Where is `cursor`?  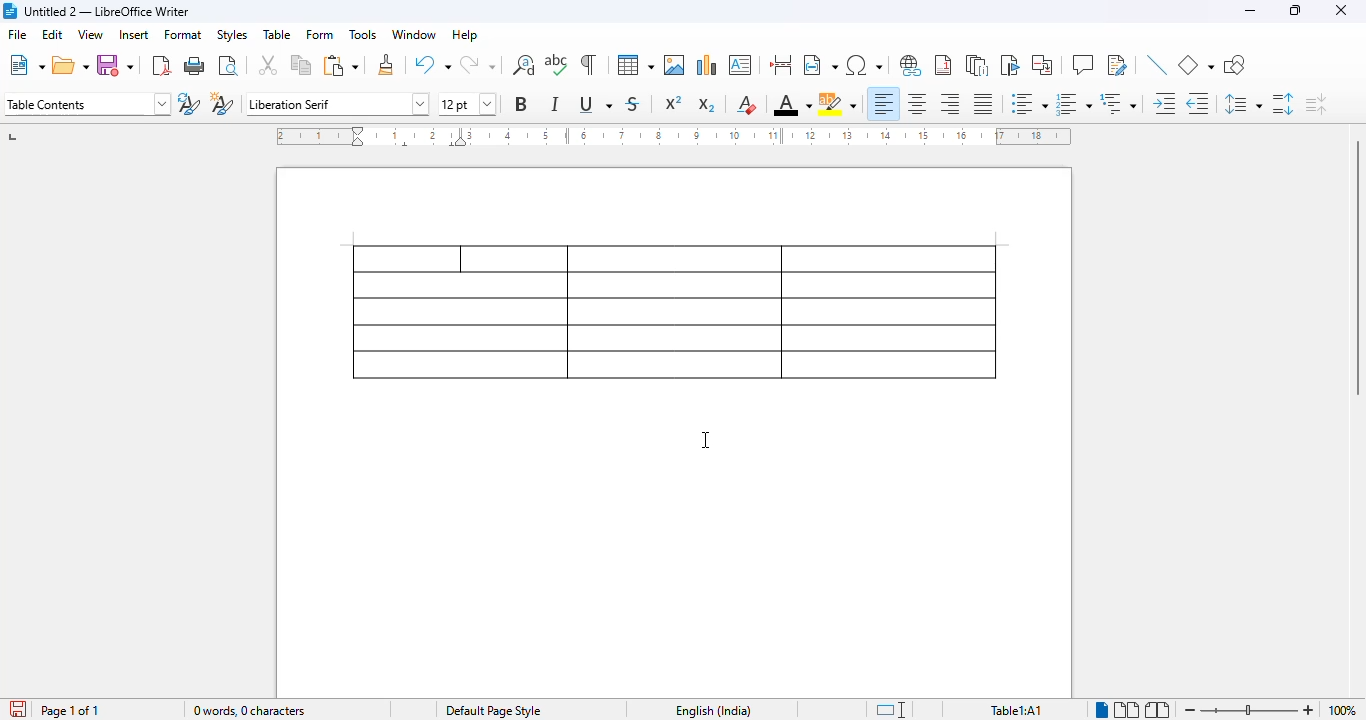
cursor is located at coordinates (705, 440).